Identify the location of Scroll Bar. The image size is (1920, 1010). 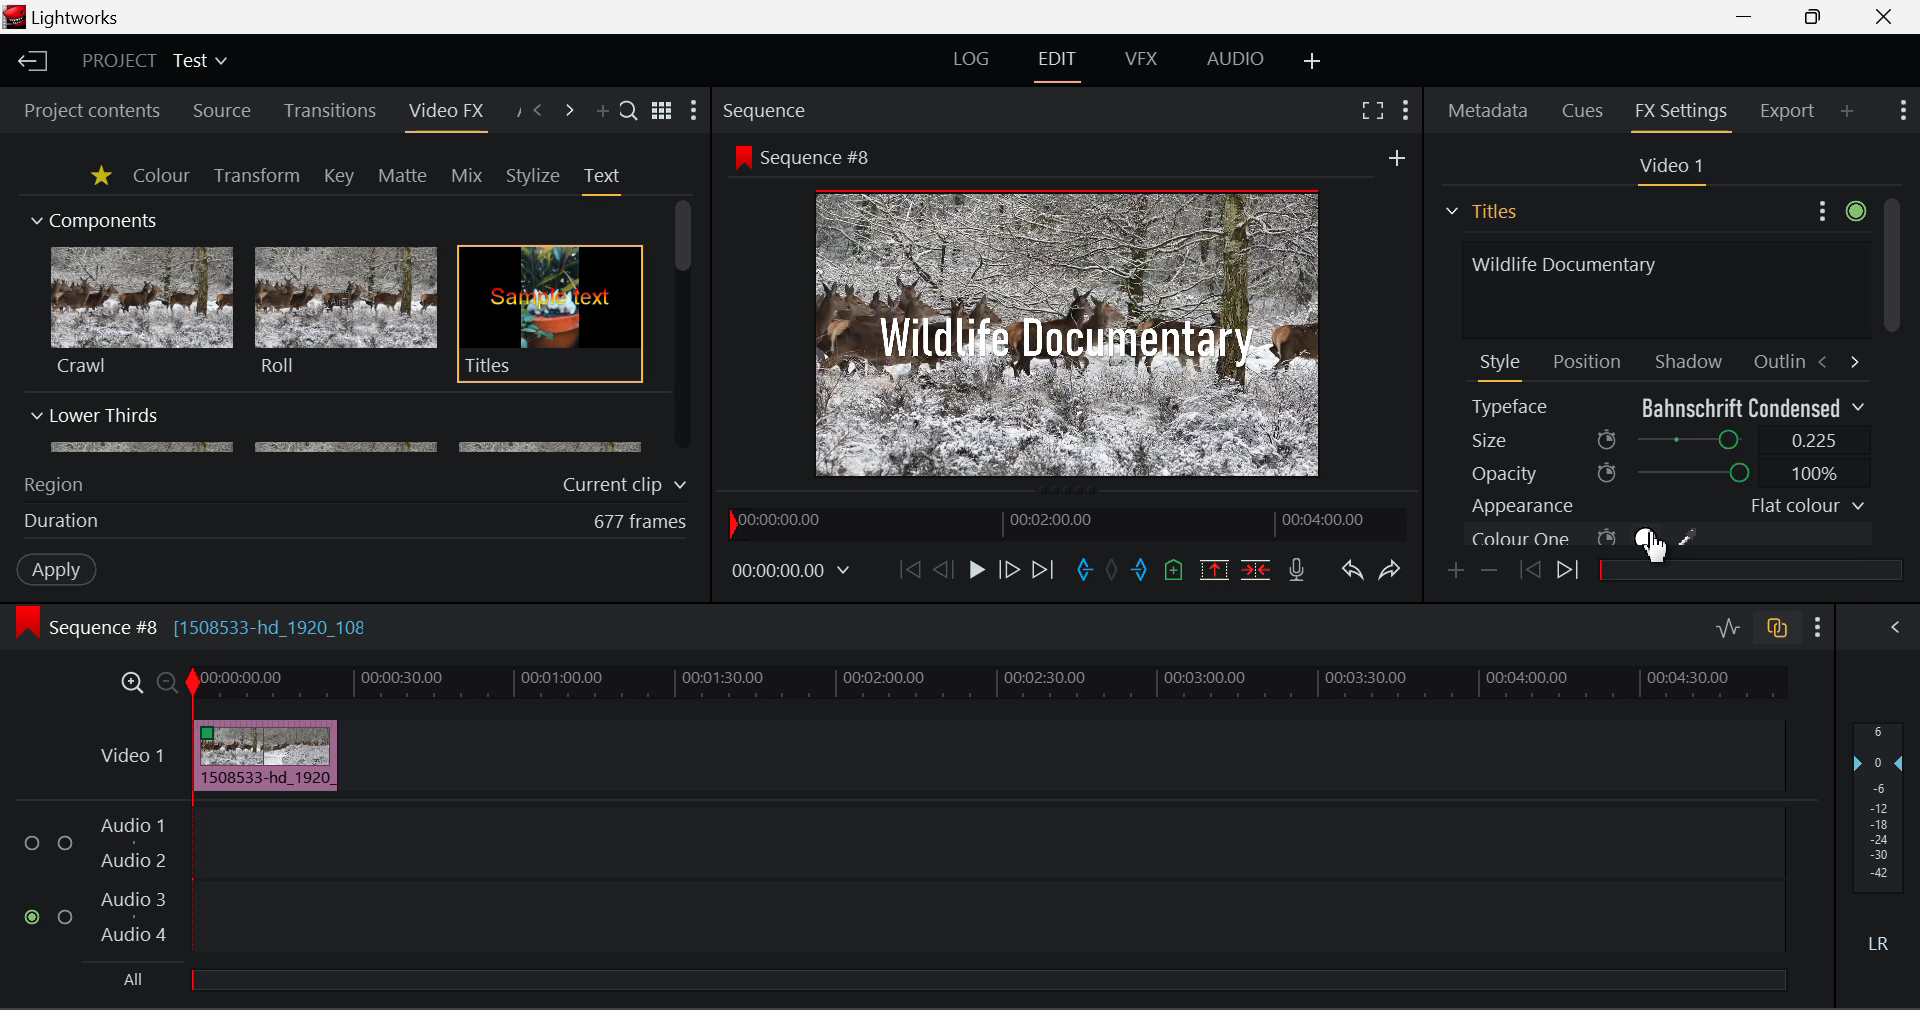
(684, 327).